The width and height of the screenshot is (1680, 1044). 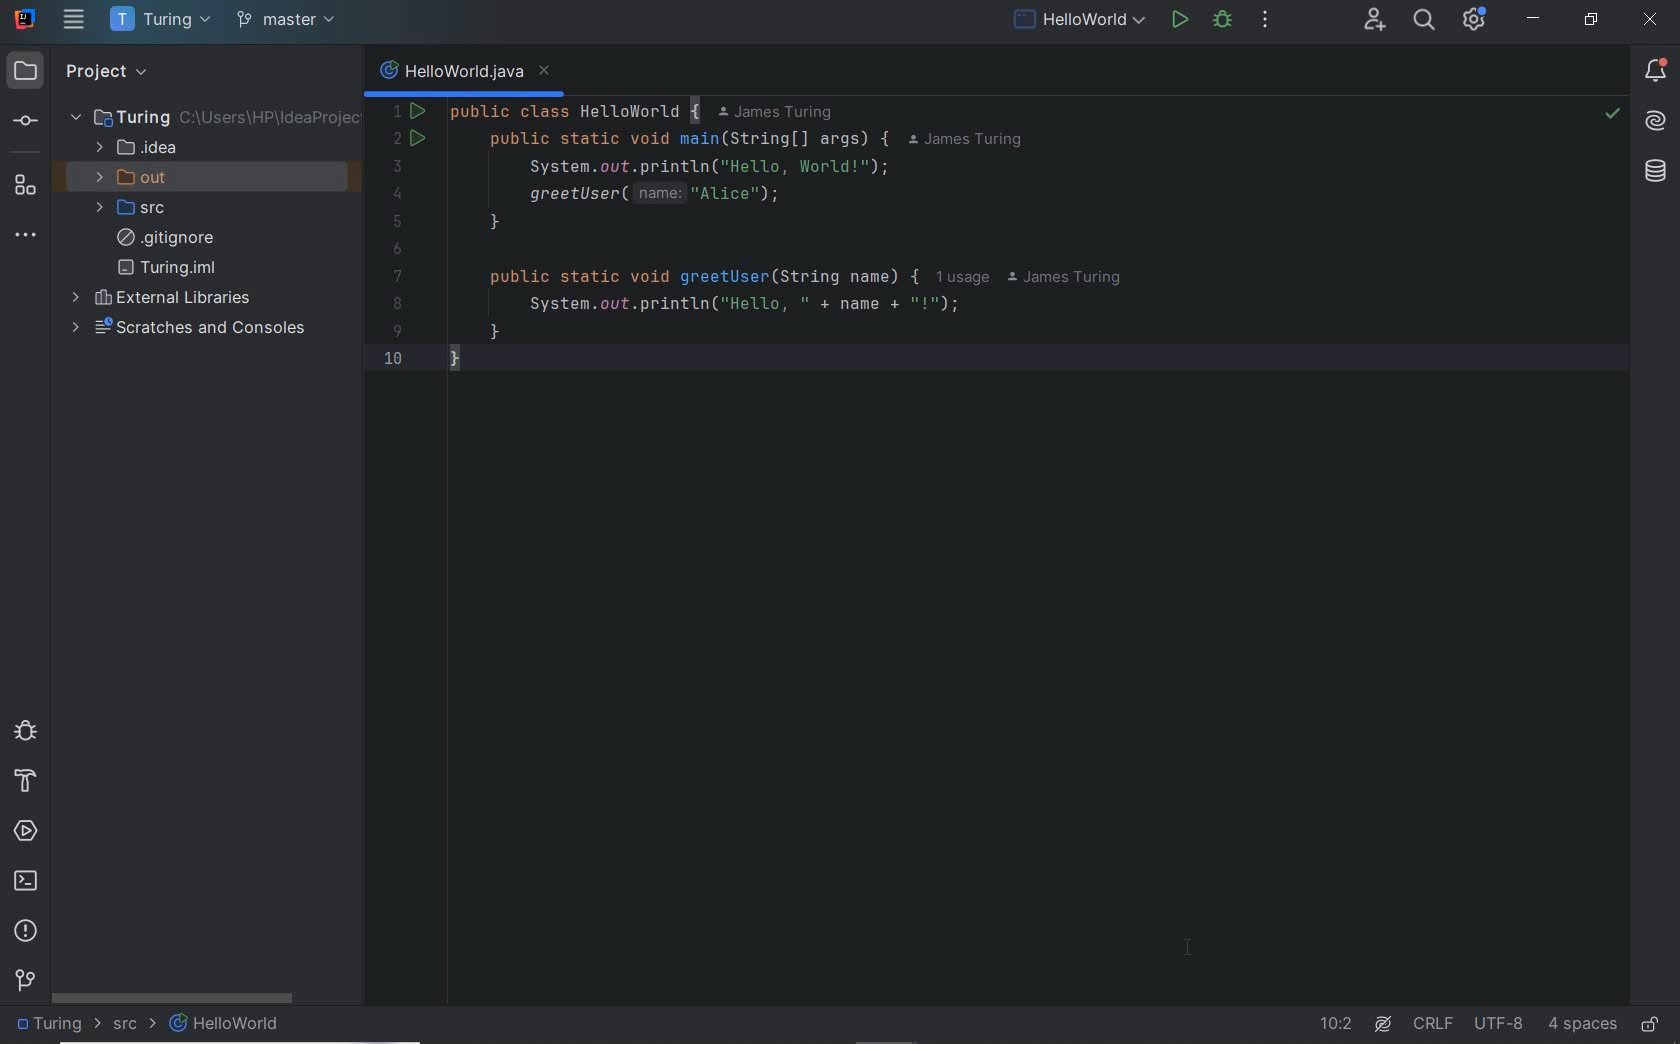 I want to click on RUN, so click(x=1177, y=18).